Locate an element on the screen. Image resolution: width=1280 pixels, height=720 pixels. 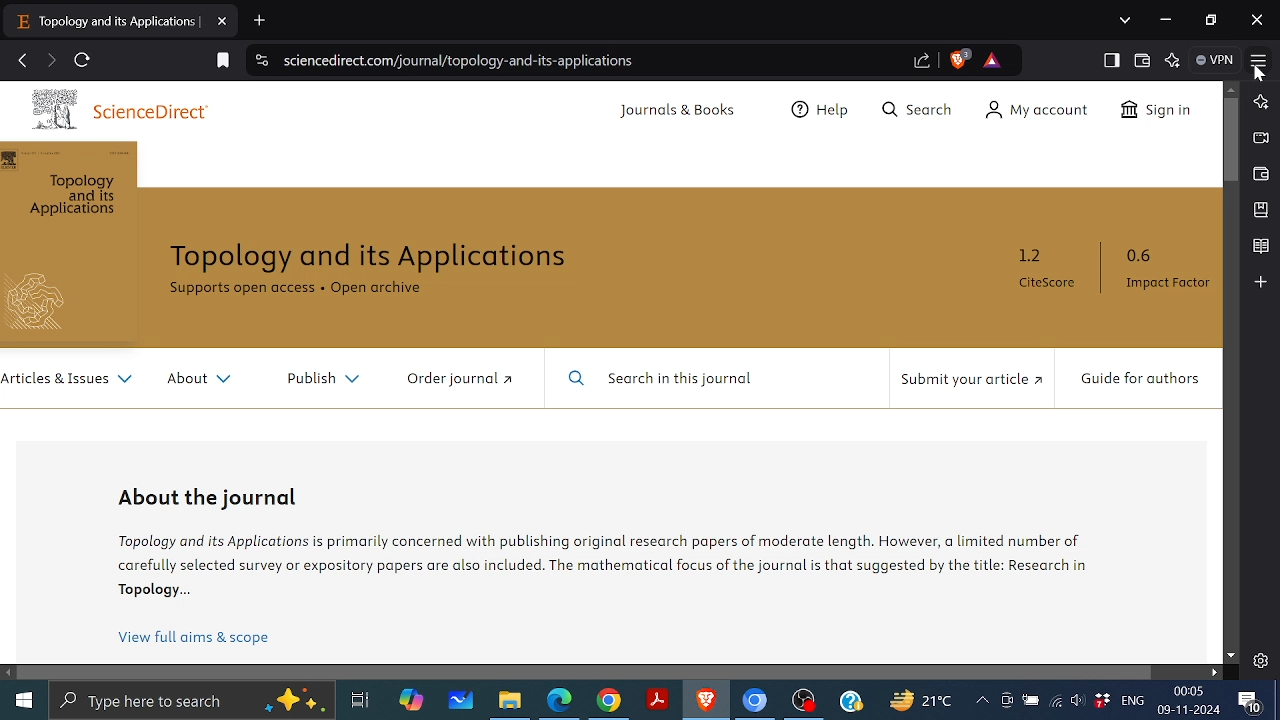
Speakers is located at coordinates (1079, 698).